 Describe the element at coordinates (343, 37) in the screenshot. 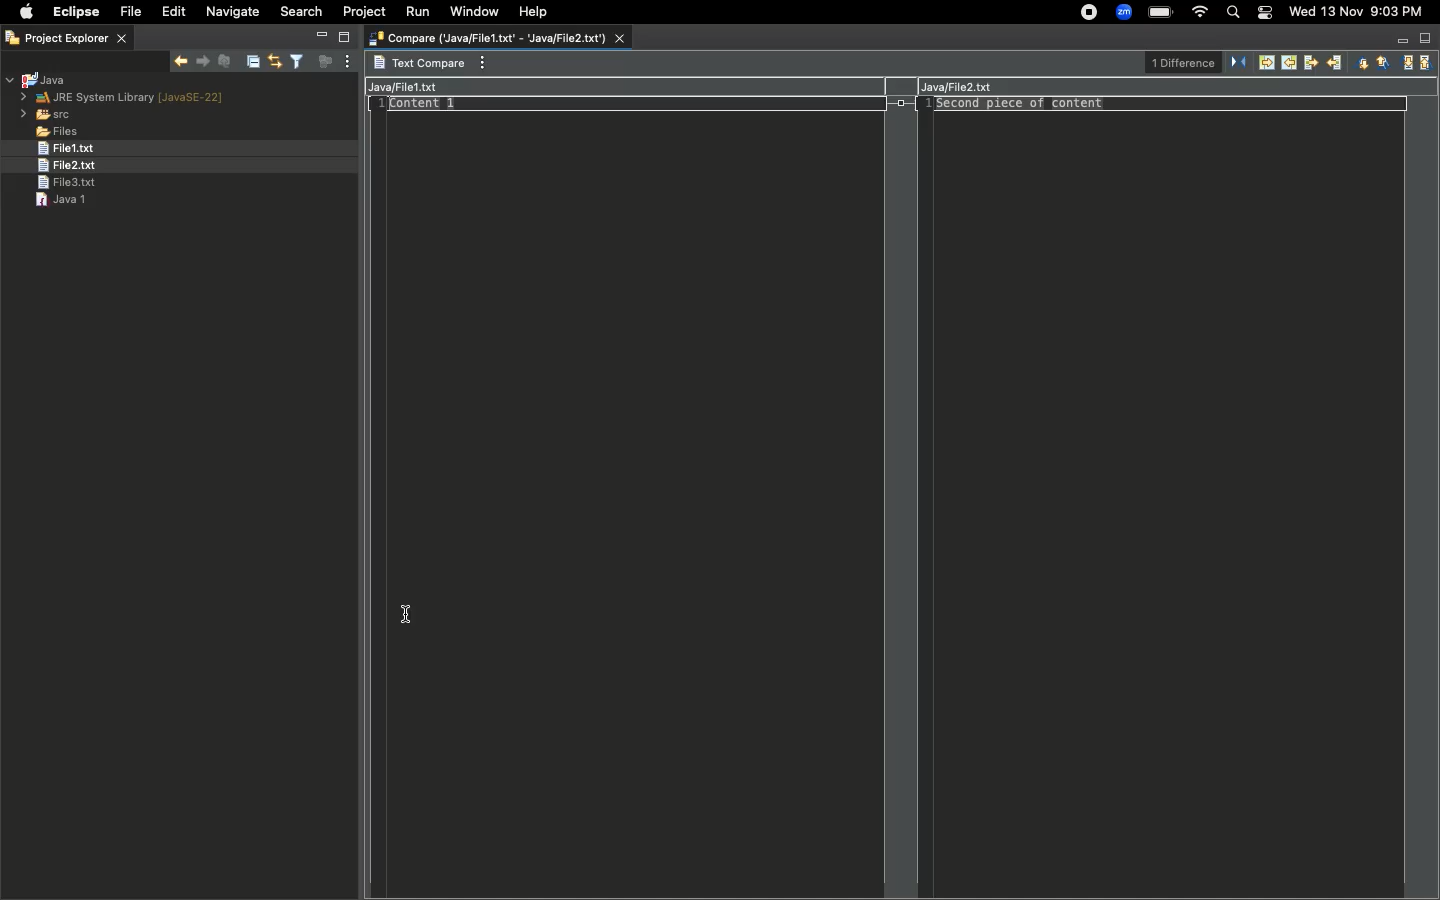

I see `Maximize` at that location.